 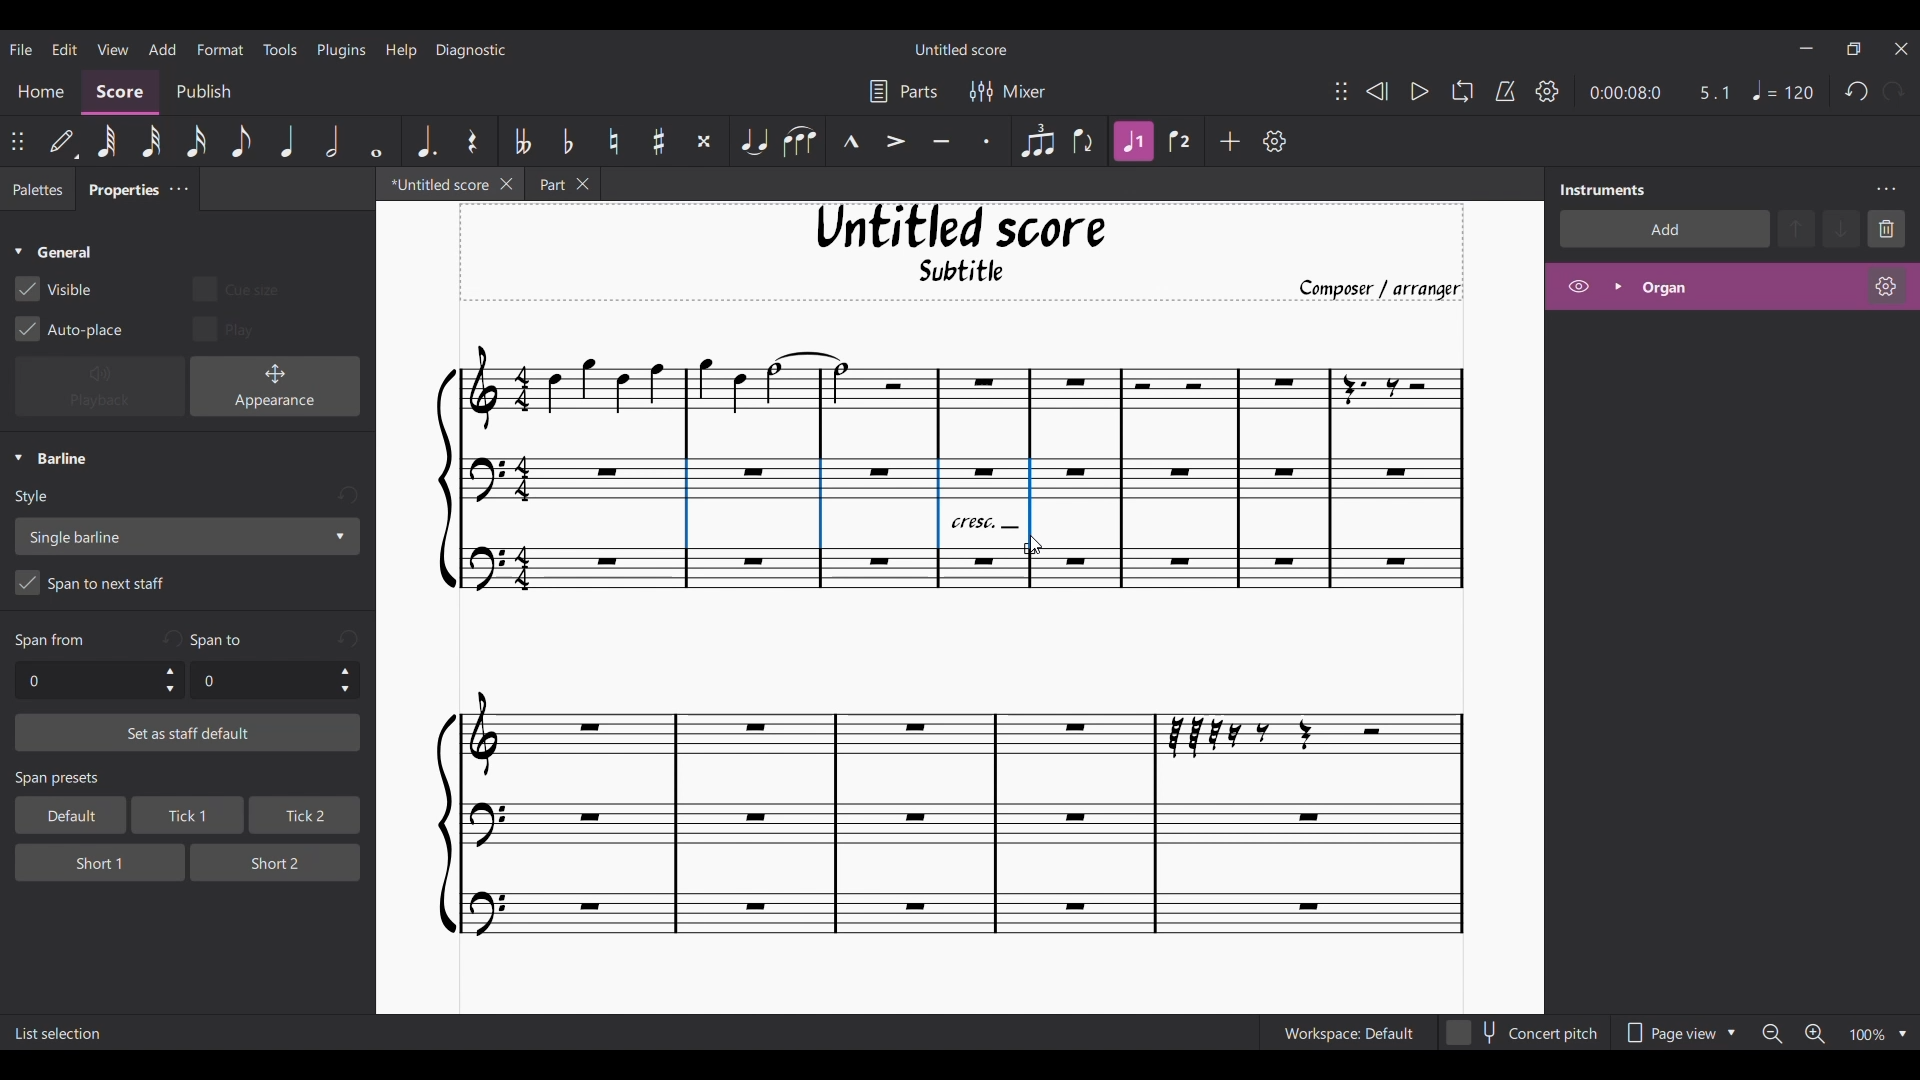 What do you see at coordinates (334, 140) in the screenshot?
I see `Half note` at bounding box center [334, 140].